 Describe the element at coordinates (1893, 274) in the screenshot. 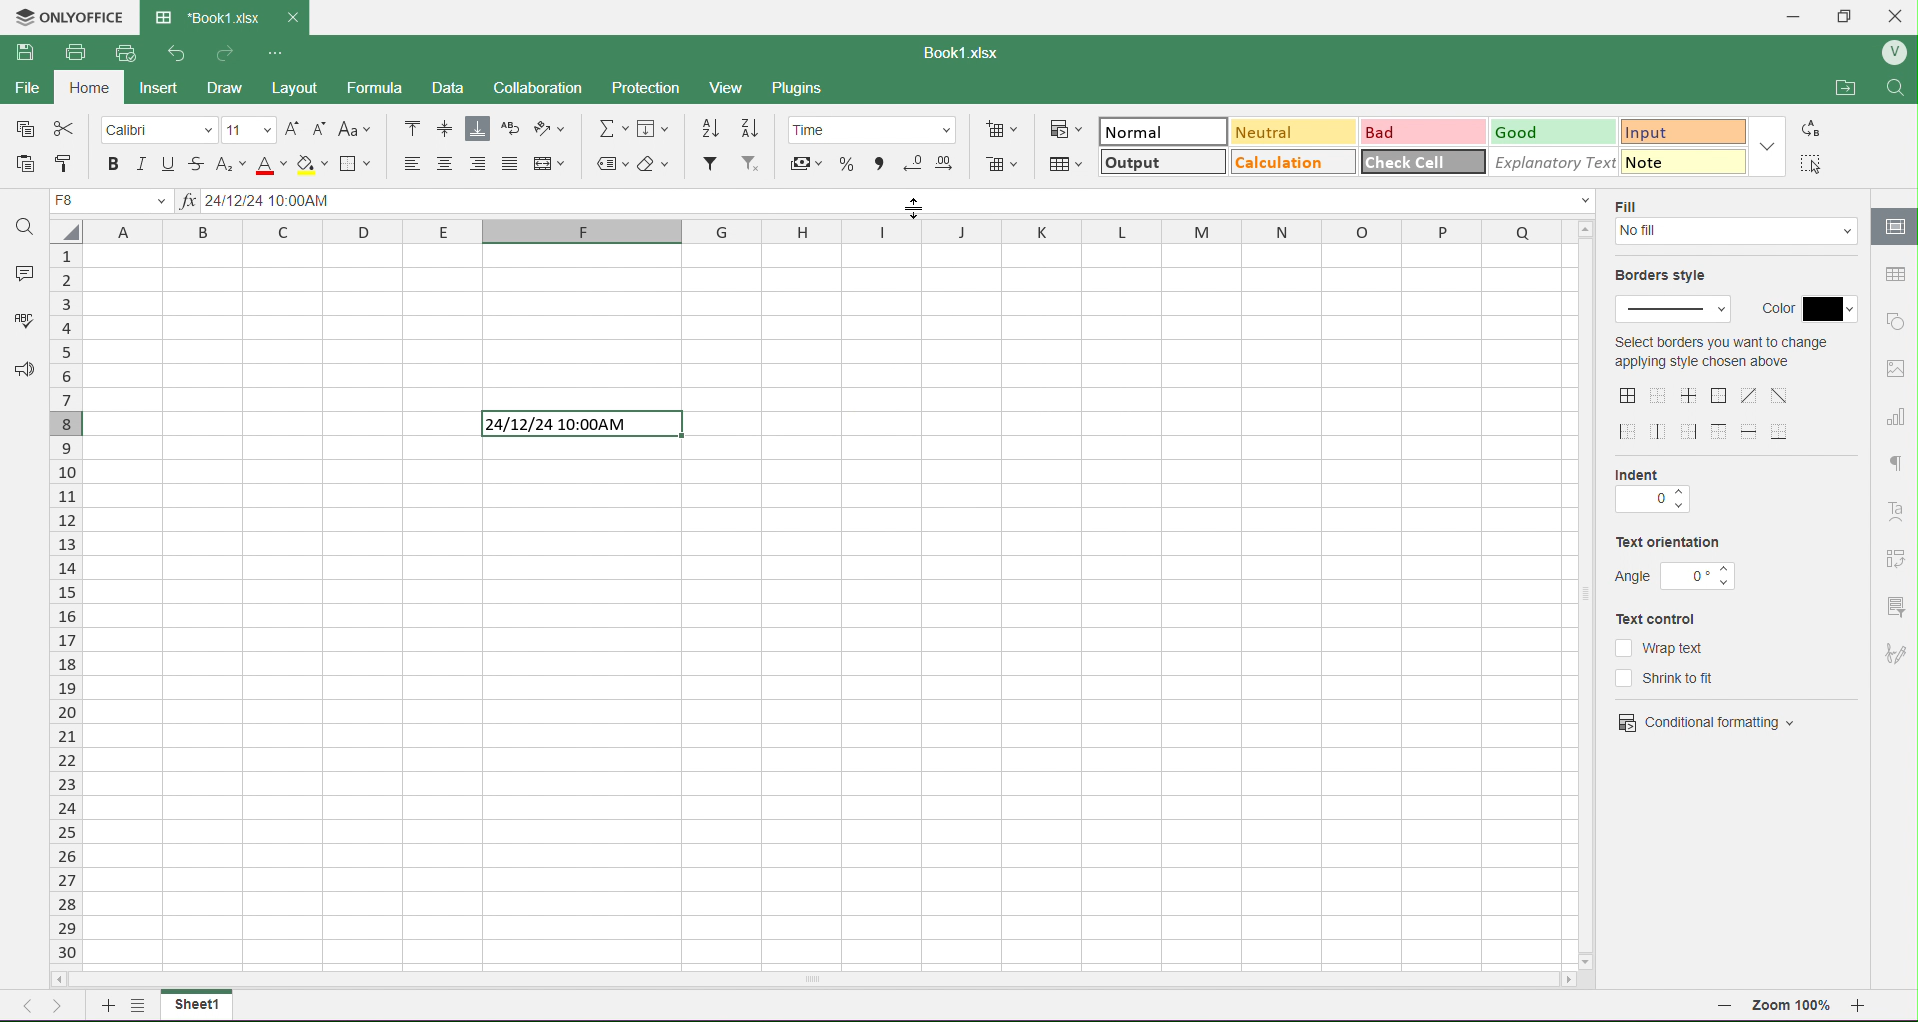

I see `table` at that location.